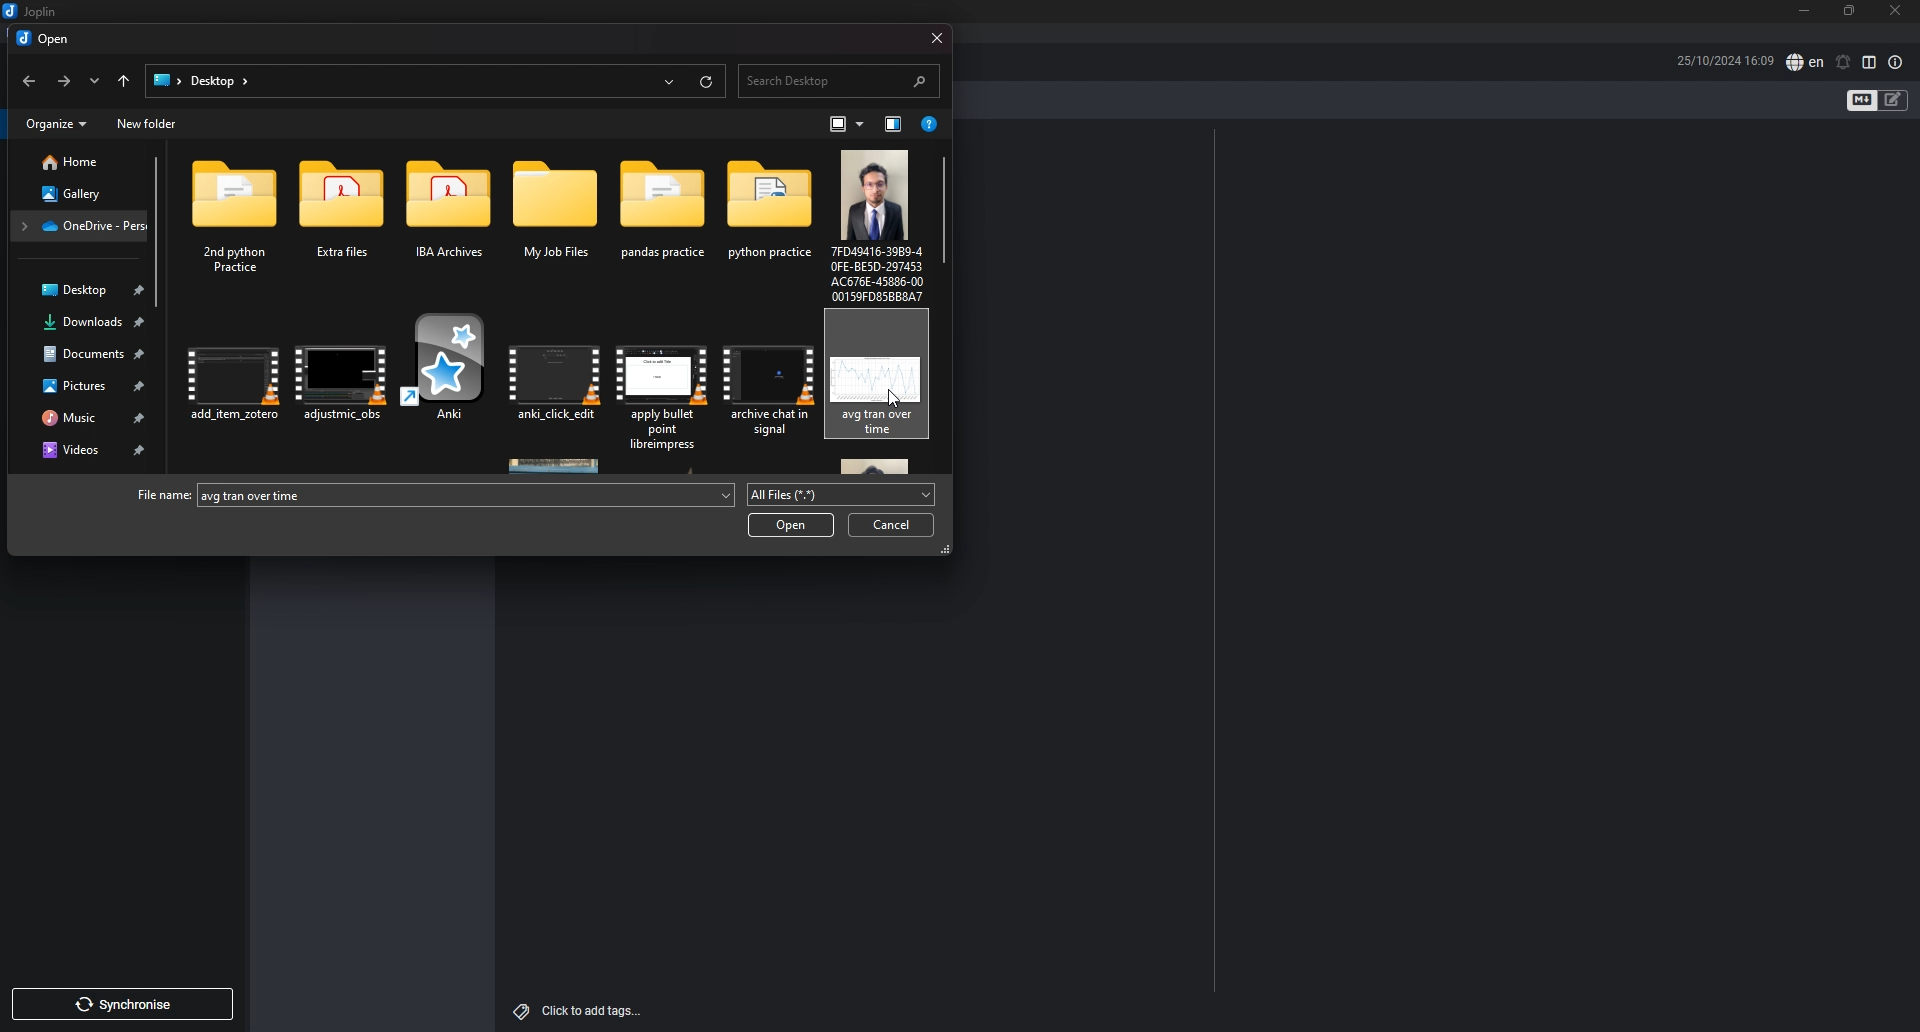 Image resolution: width=1920 pixels, height=1032 pixels. Describe the element at coordinates (553, 221) in the screenshot. I see `My job files` at that location.